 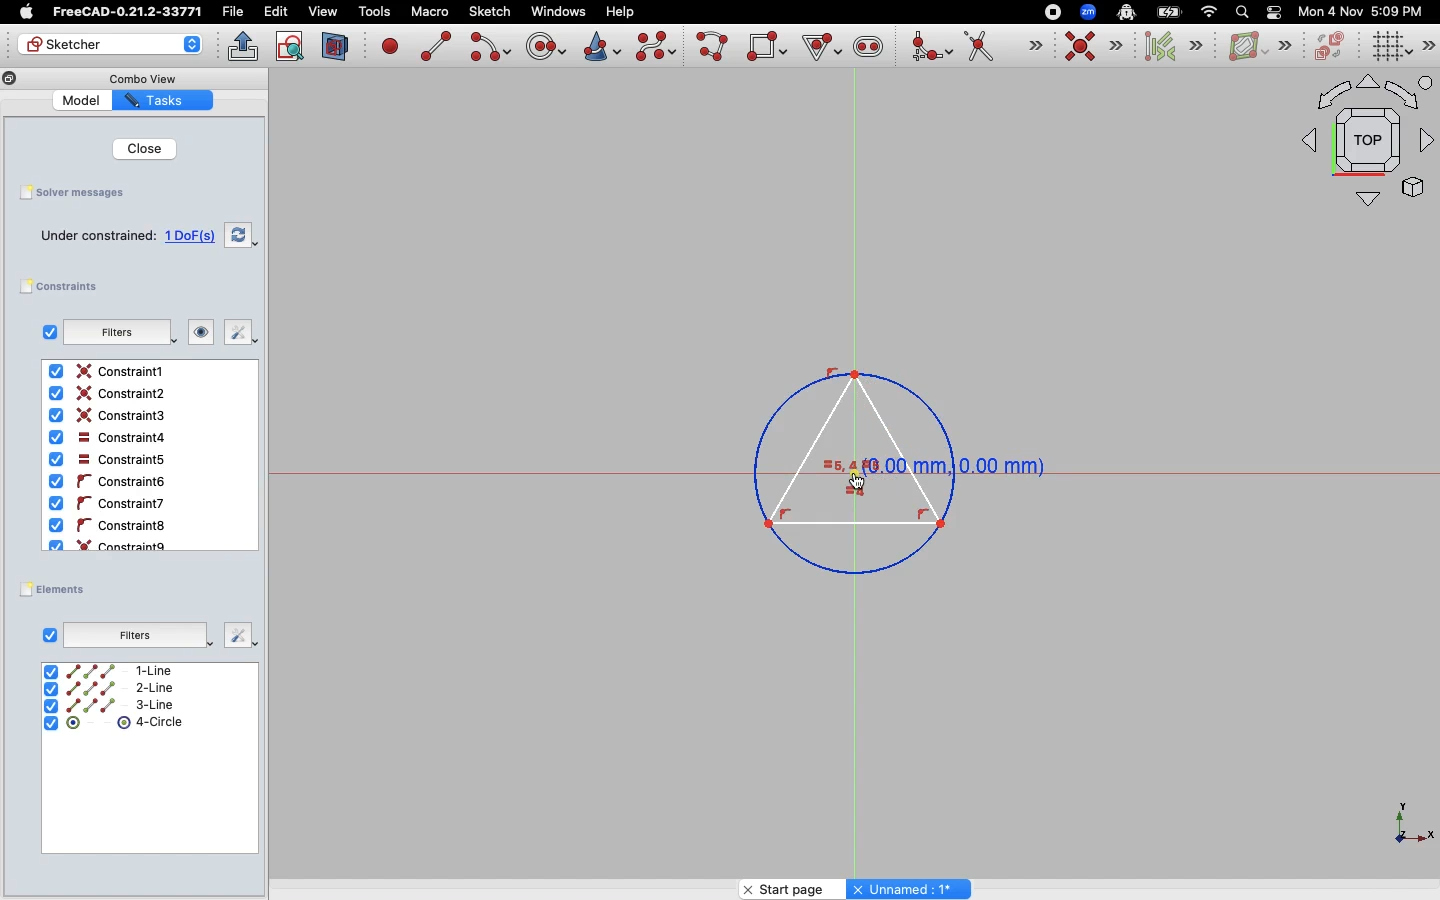 I want to click on Apple Logo, so click(x=24, y=12).